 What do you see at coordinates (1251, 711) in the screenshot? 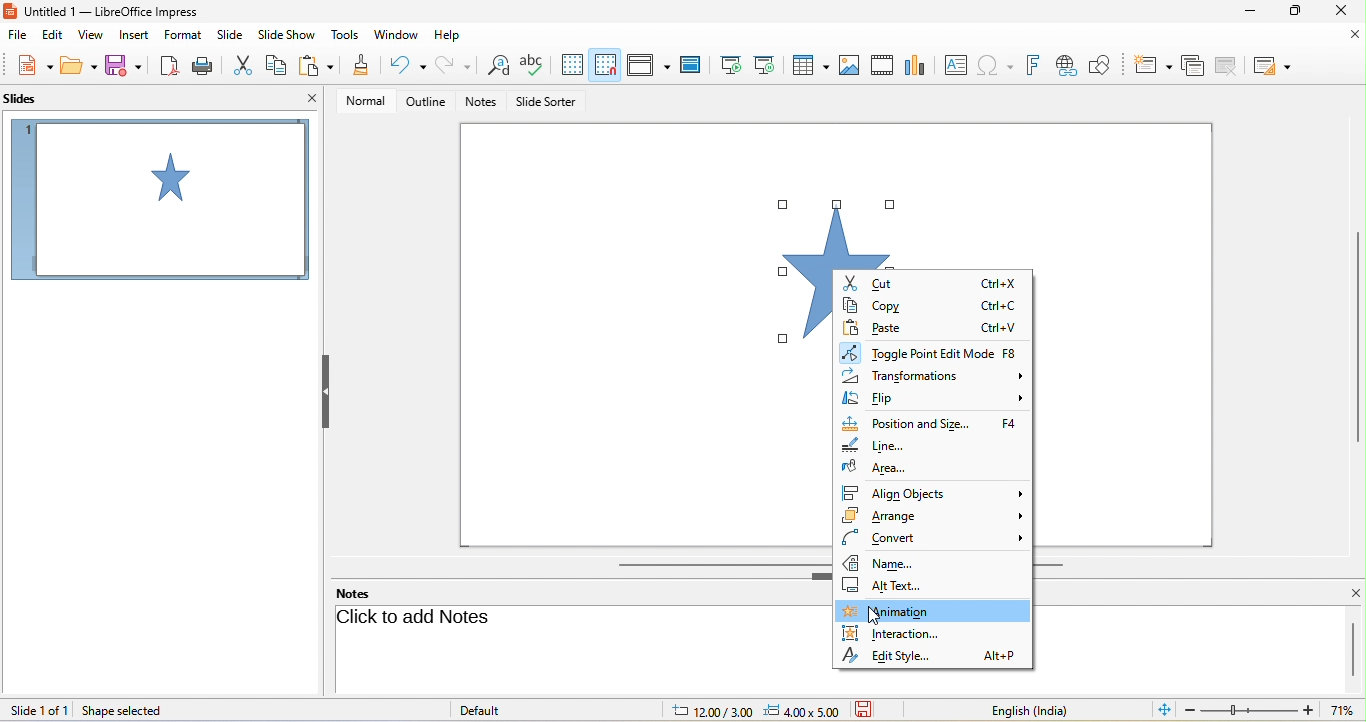
I see `zoom` at bounding box center [1251, 711].